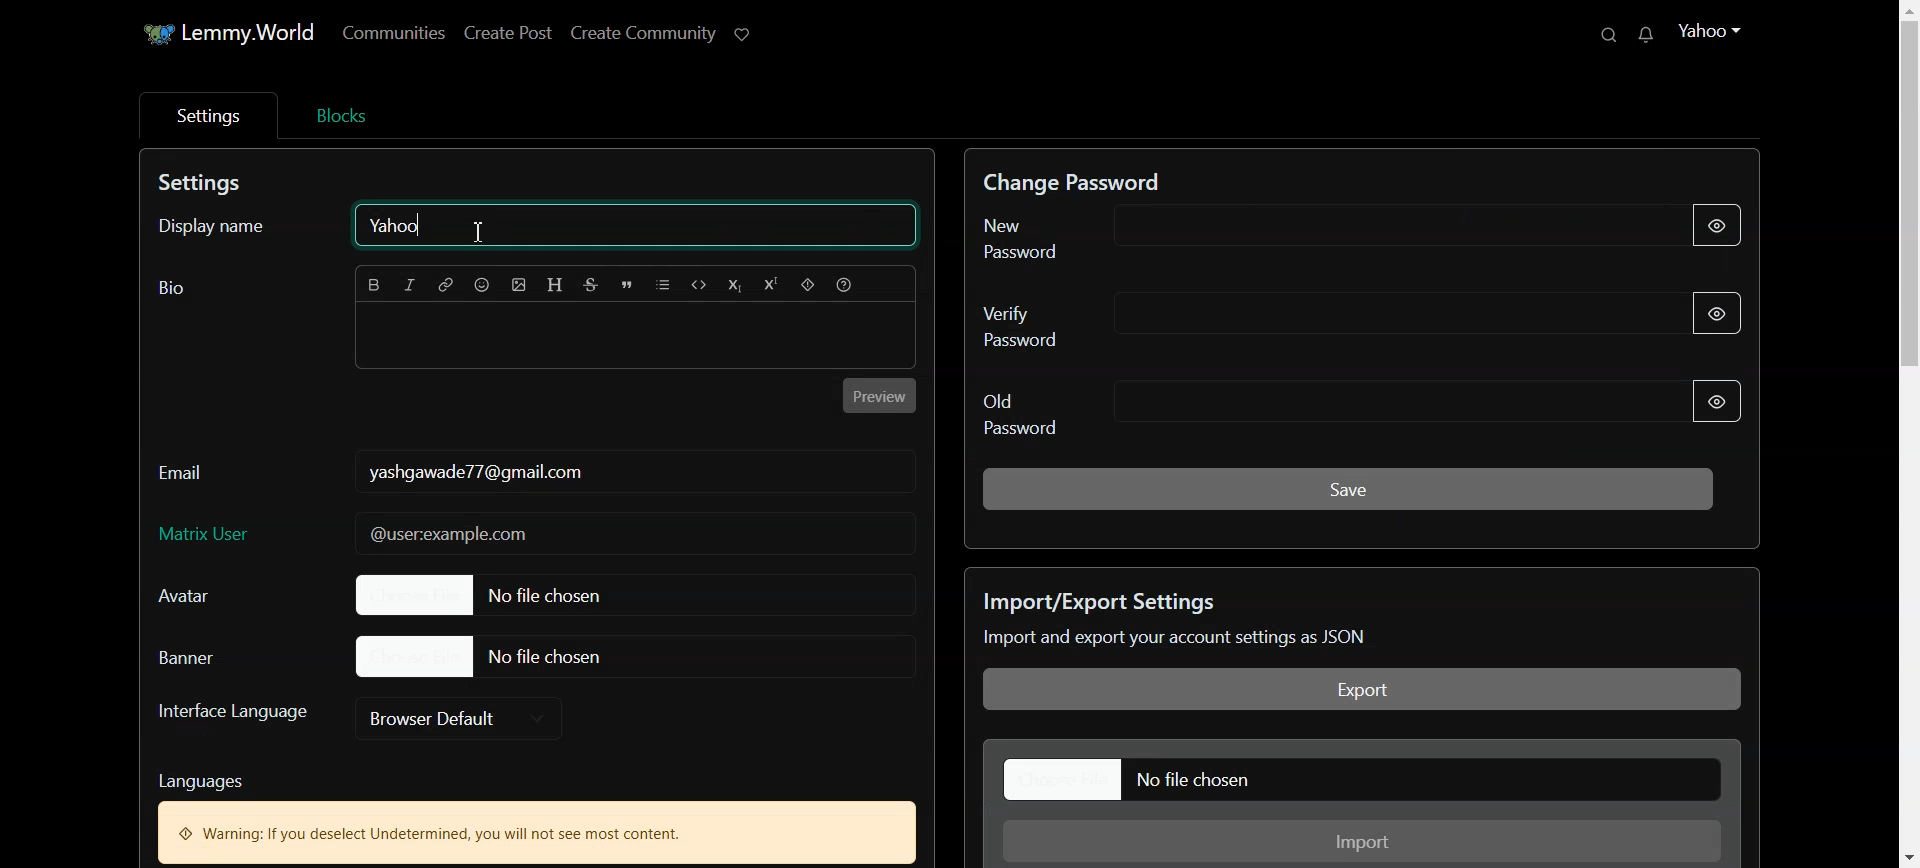  What do you see at coordinates (1651, 36) in the screenshot?
I see `` at bounding box center [1651, 36].